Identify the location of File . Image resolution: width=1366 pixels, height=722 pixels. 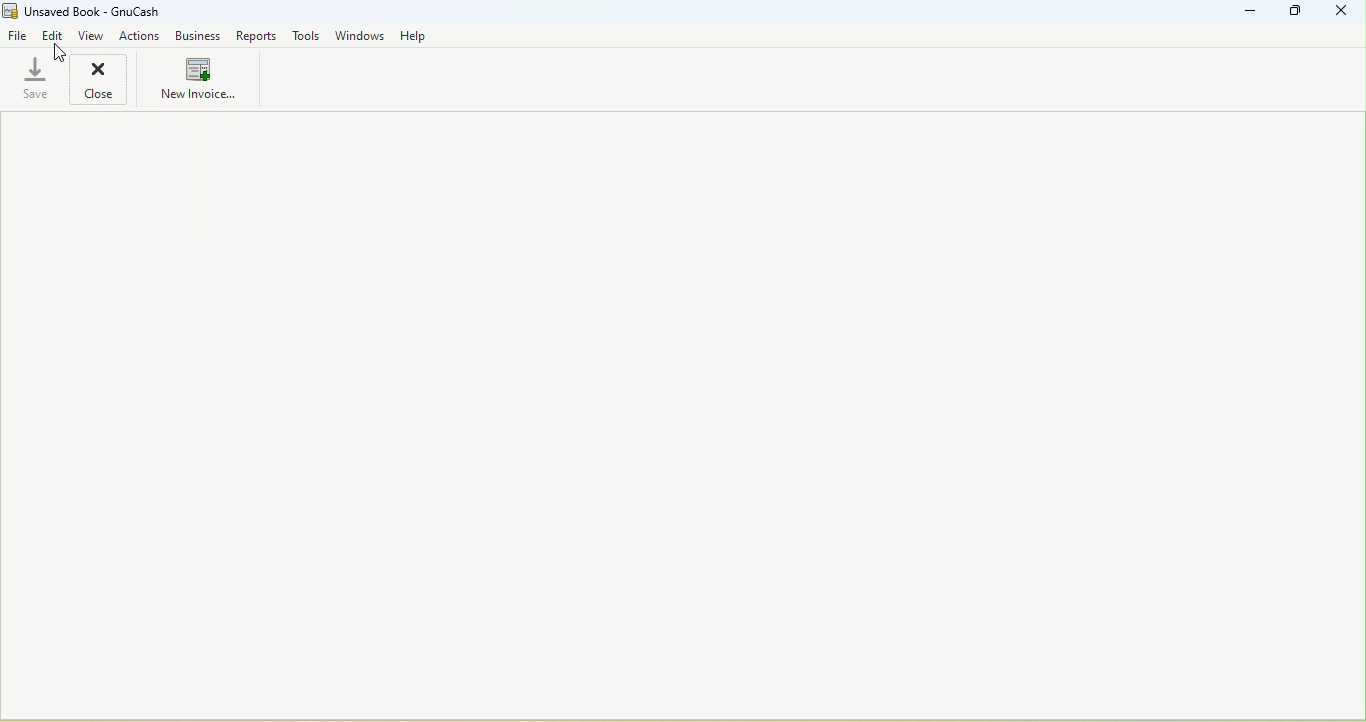
(17, 36).